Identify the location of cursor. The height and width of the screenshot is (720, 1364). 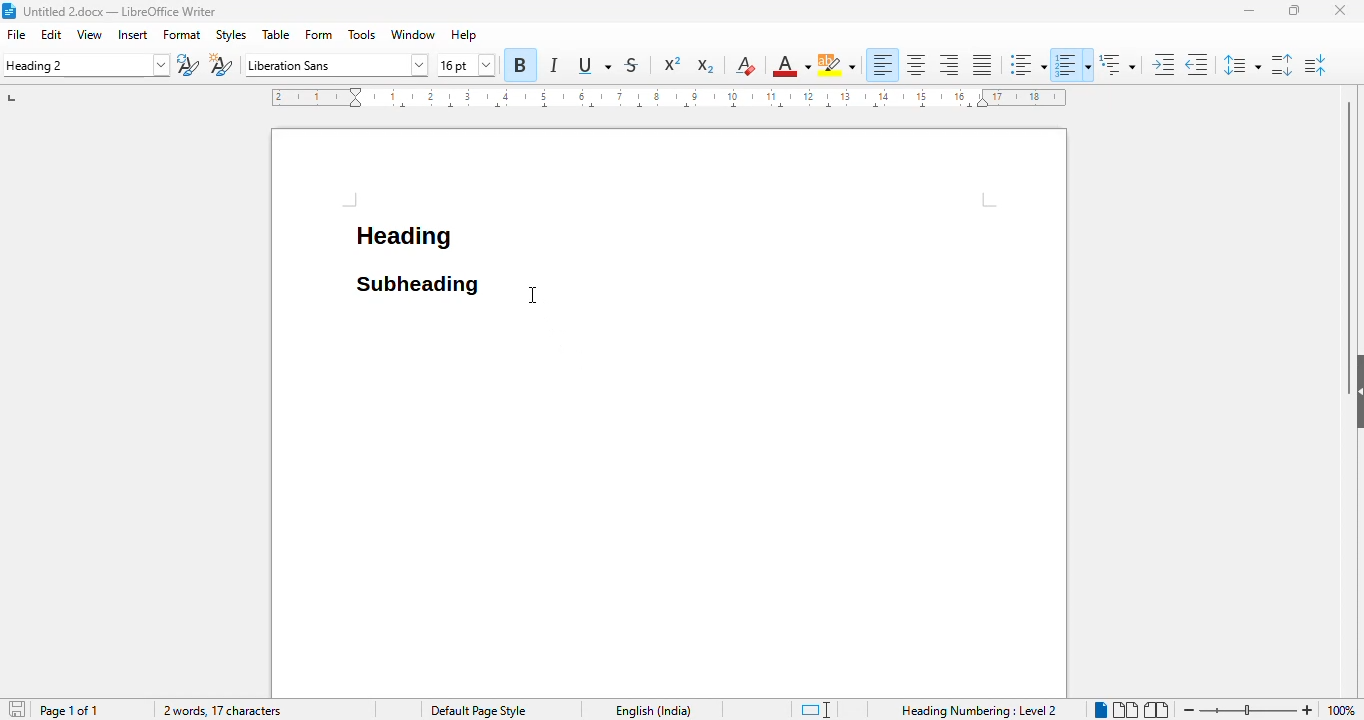
(534, 296).